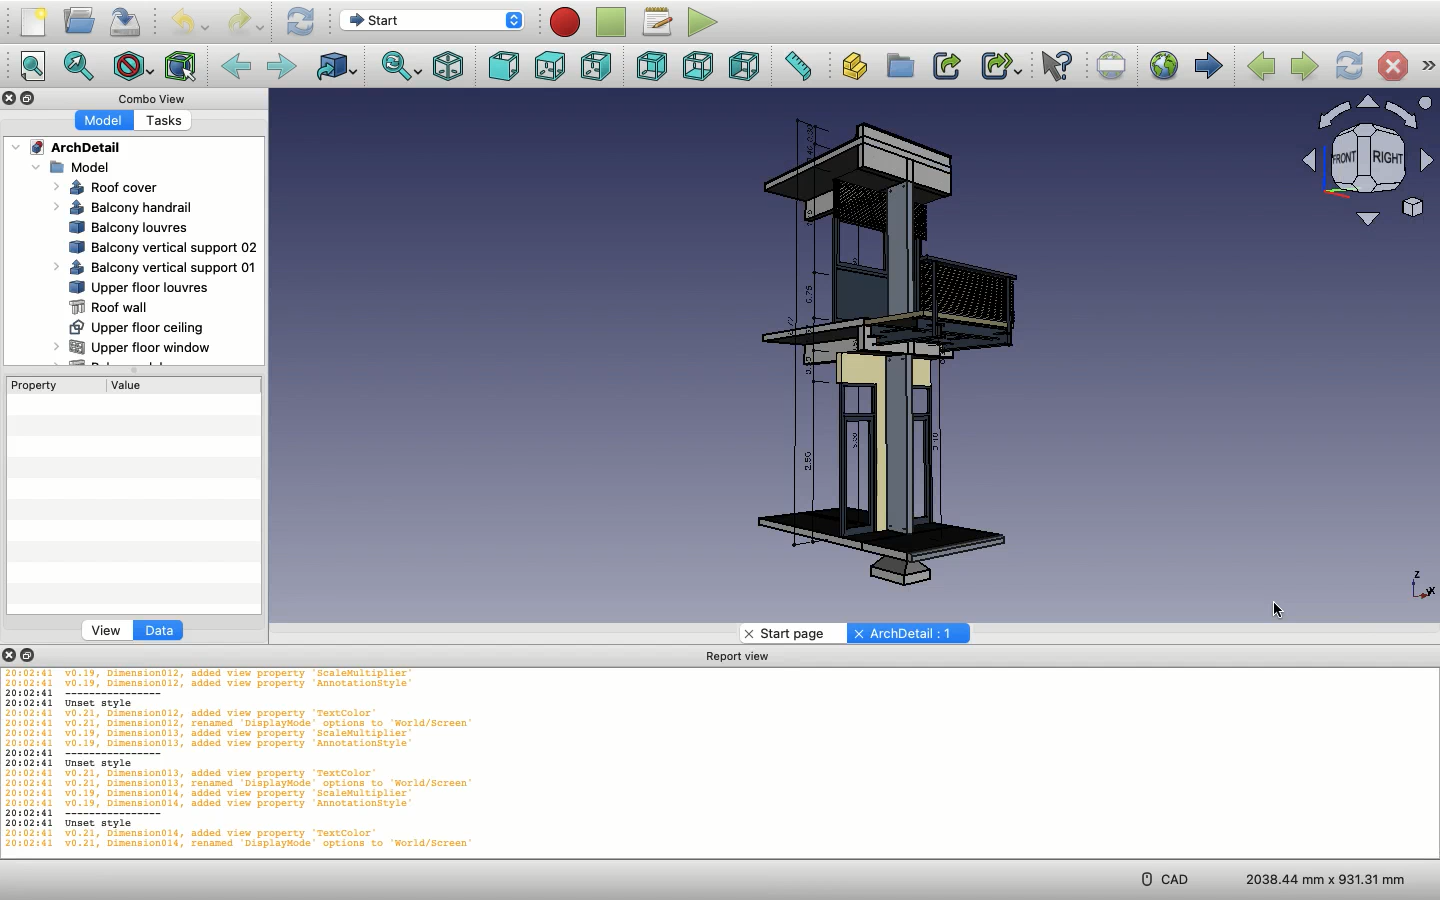 Image resolution: width=1440 pixels, height=900 pixels. Describe the element at coordinates (1347, 66) in the screenshot. I see `Refresh web page` at that location.